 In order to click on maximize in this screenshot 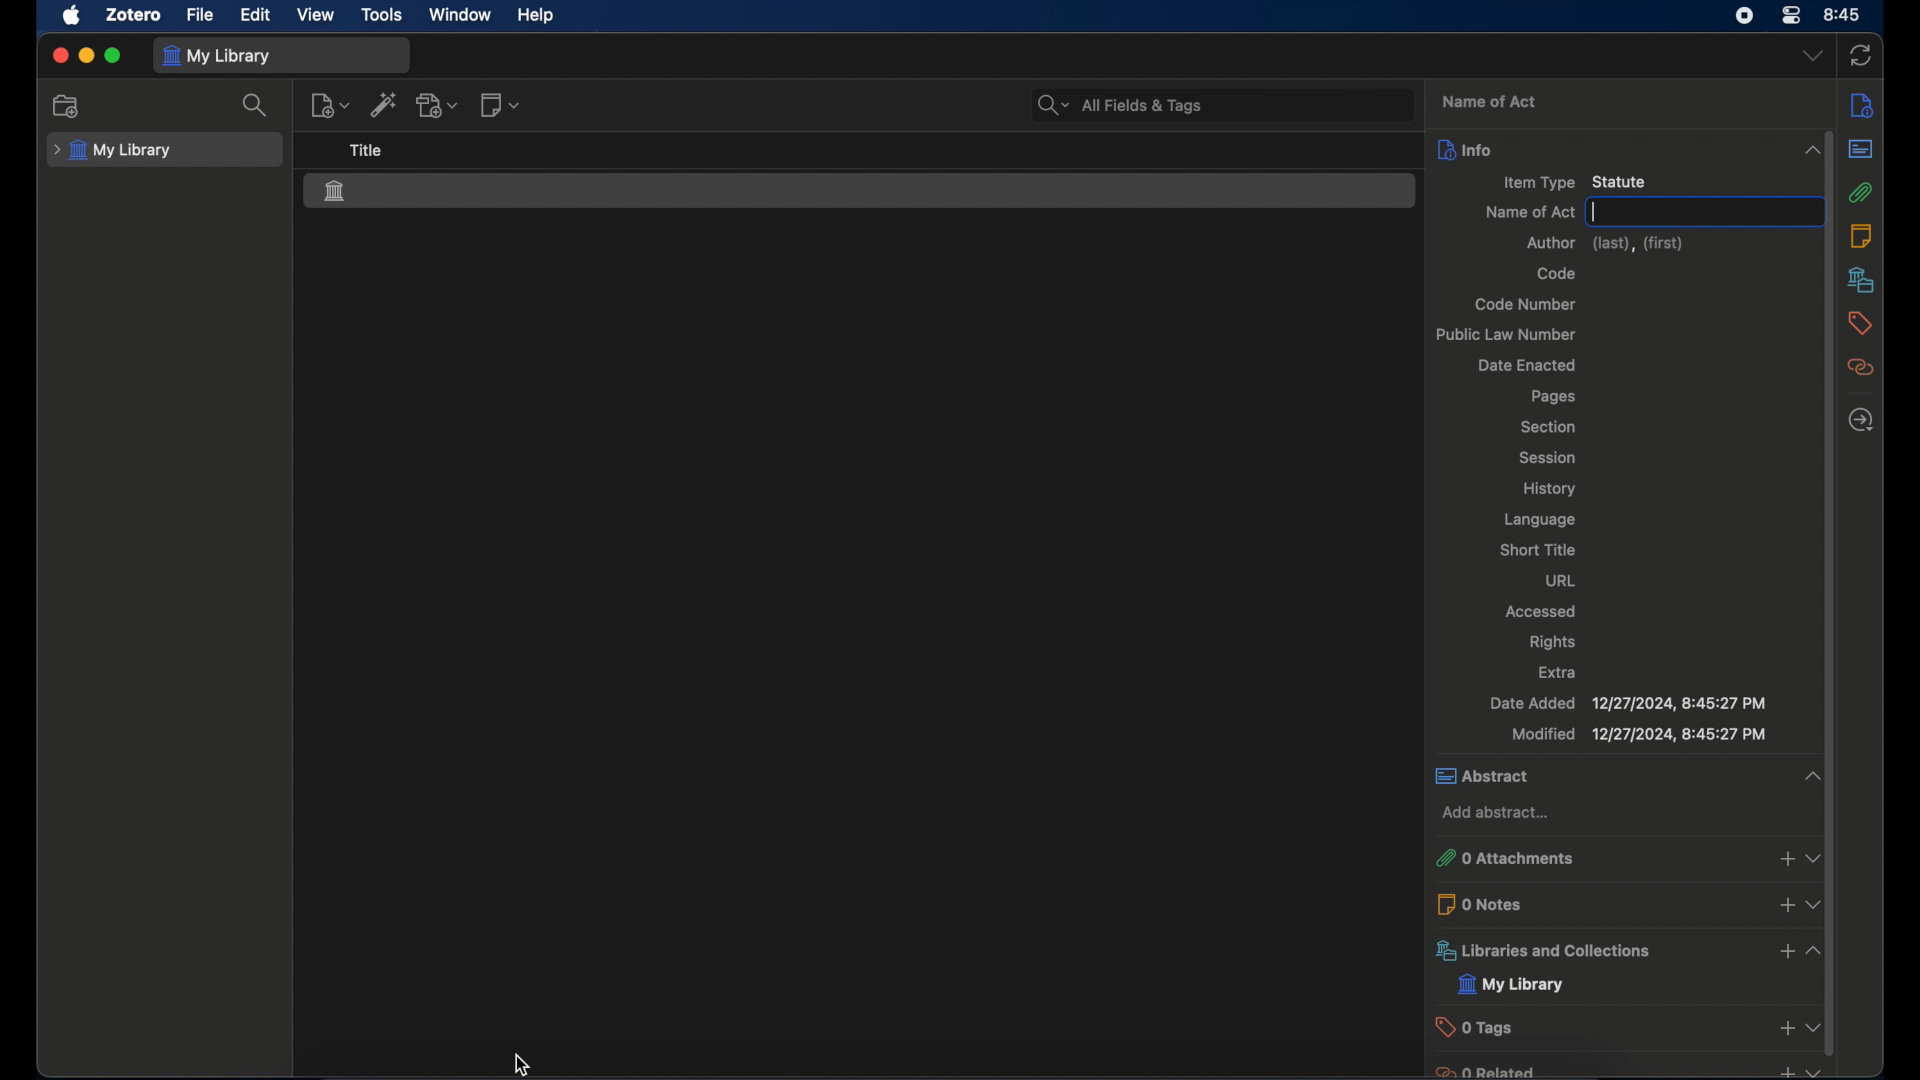, I will do `click(115, 57)`.